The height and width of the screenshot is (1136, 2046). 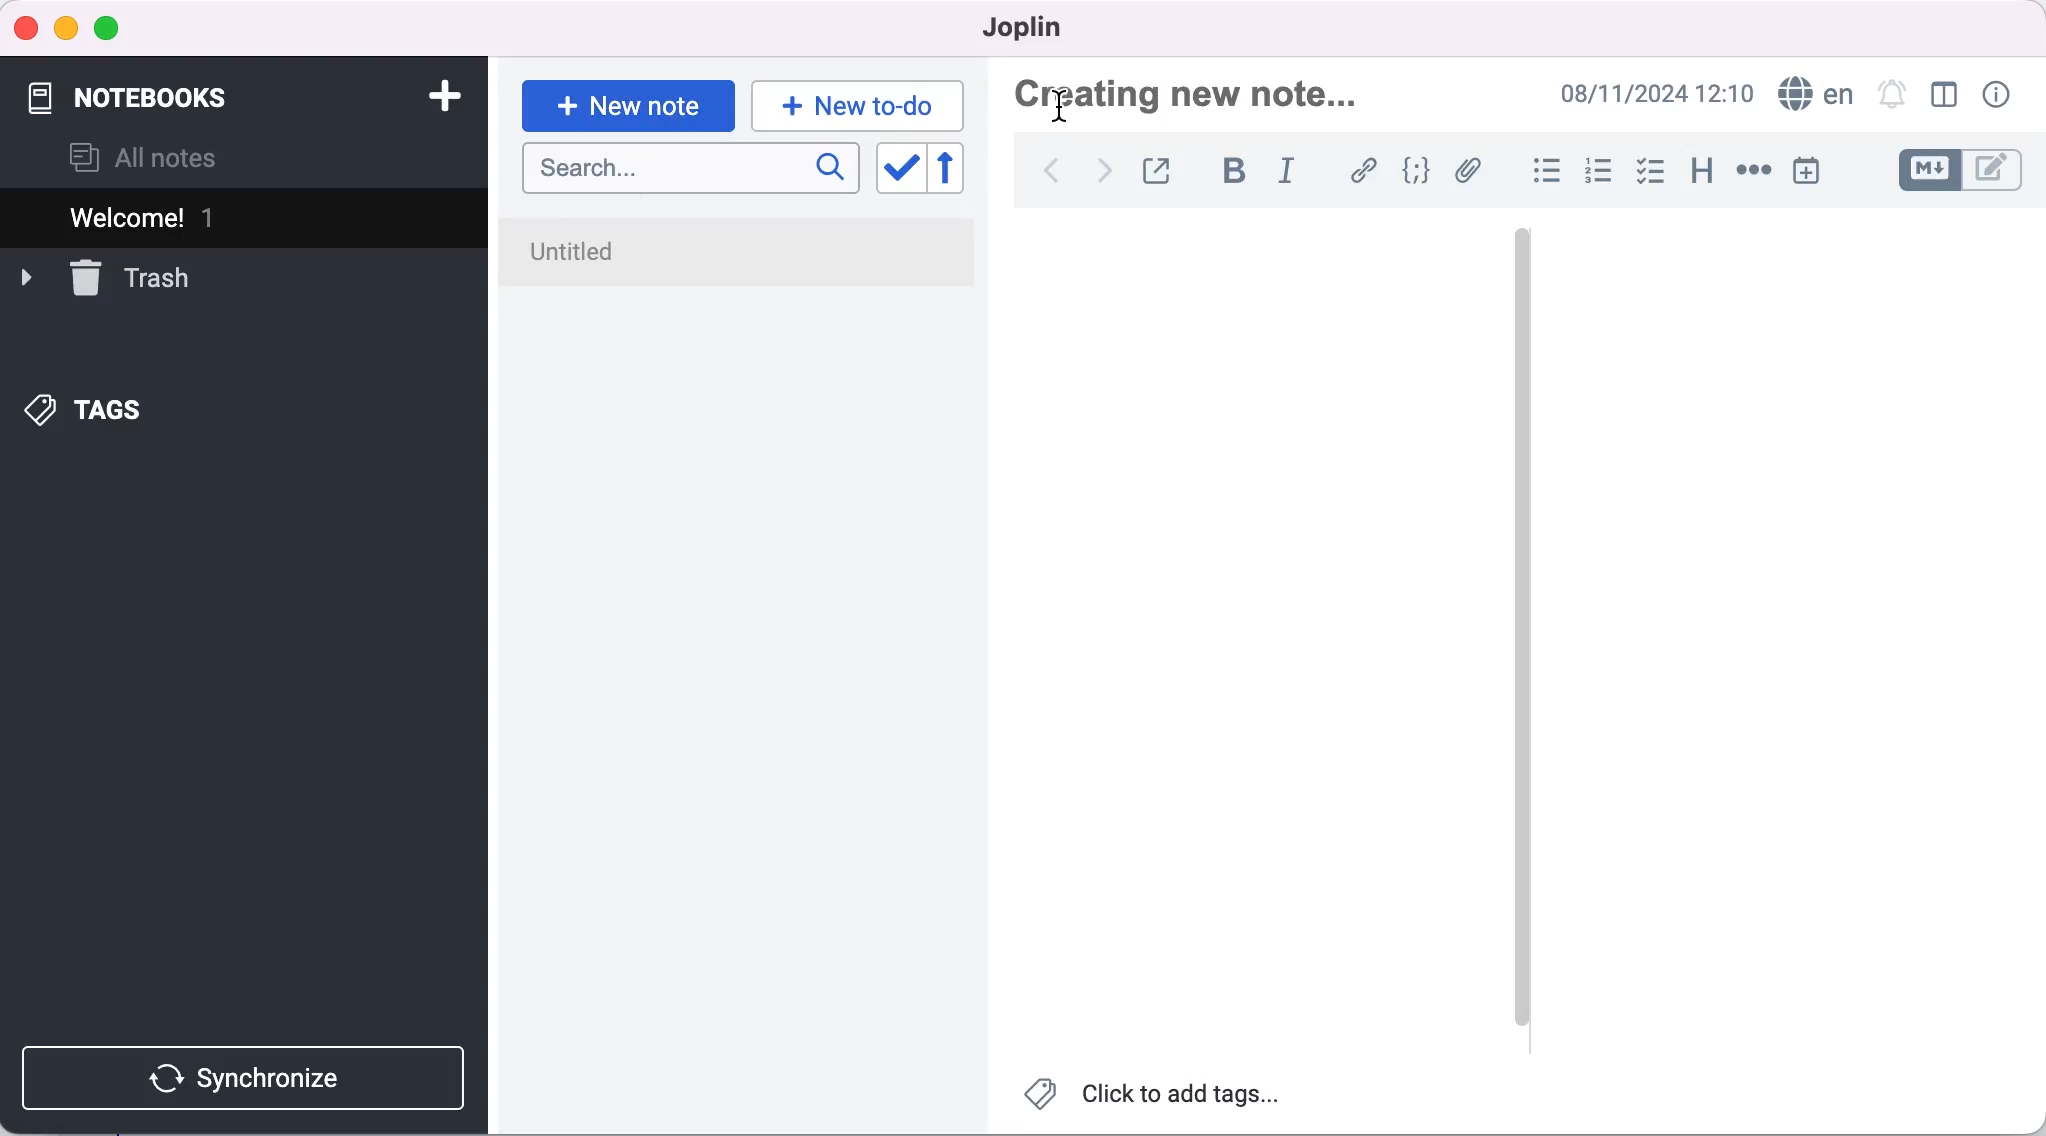 I want to click on hyperlink, so click(x=1357, y=173).